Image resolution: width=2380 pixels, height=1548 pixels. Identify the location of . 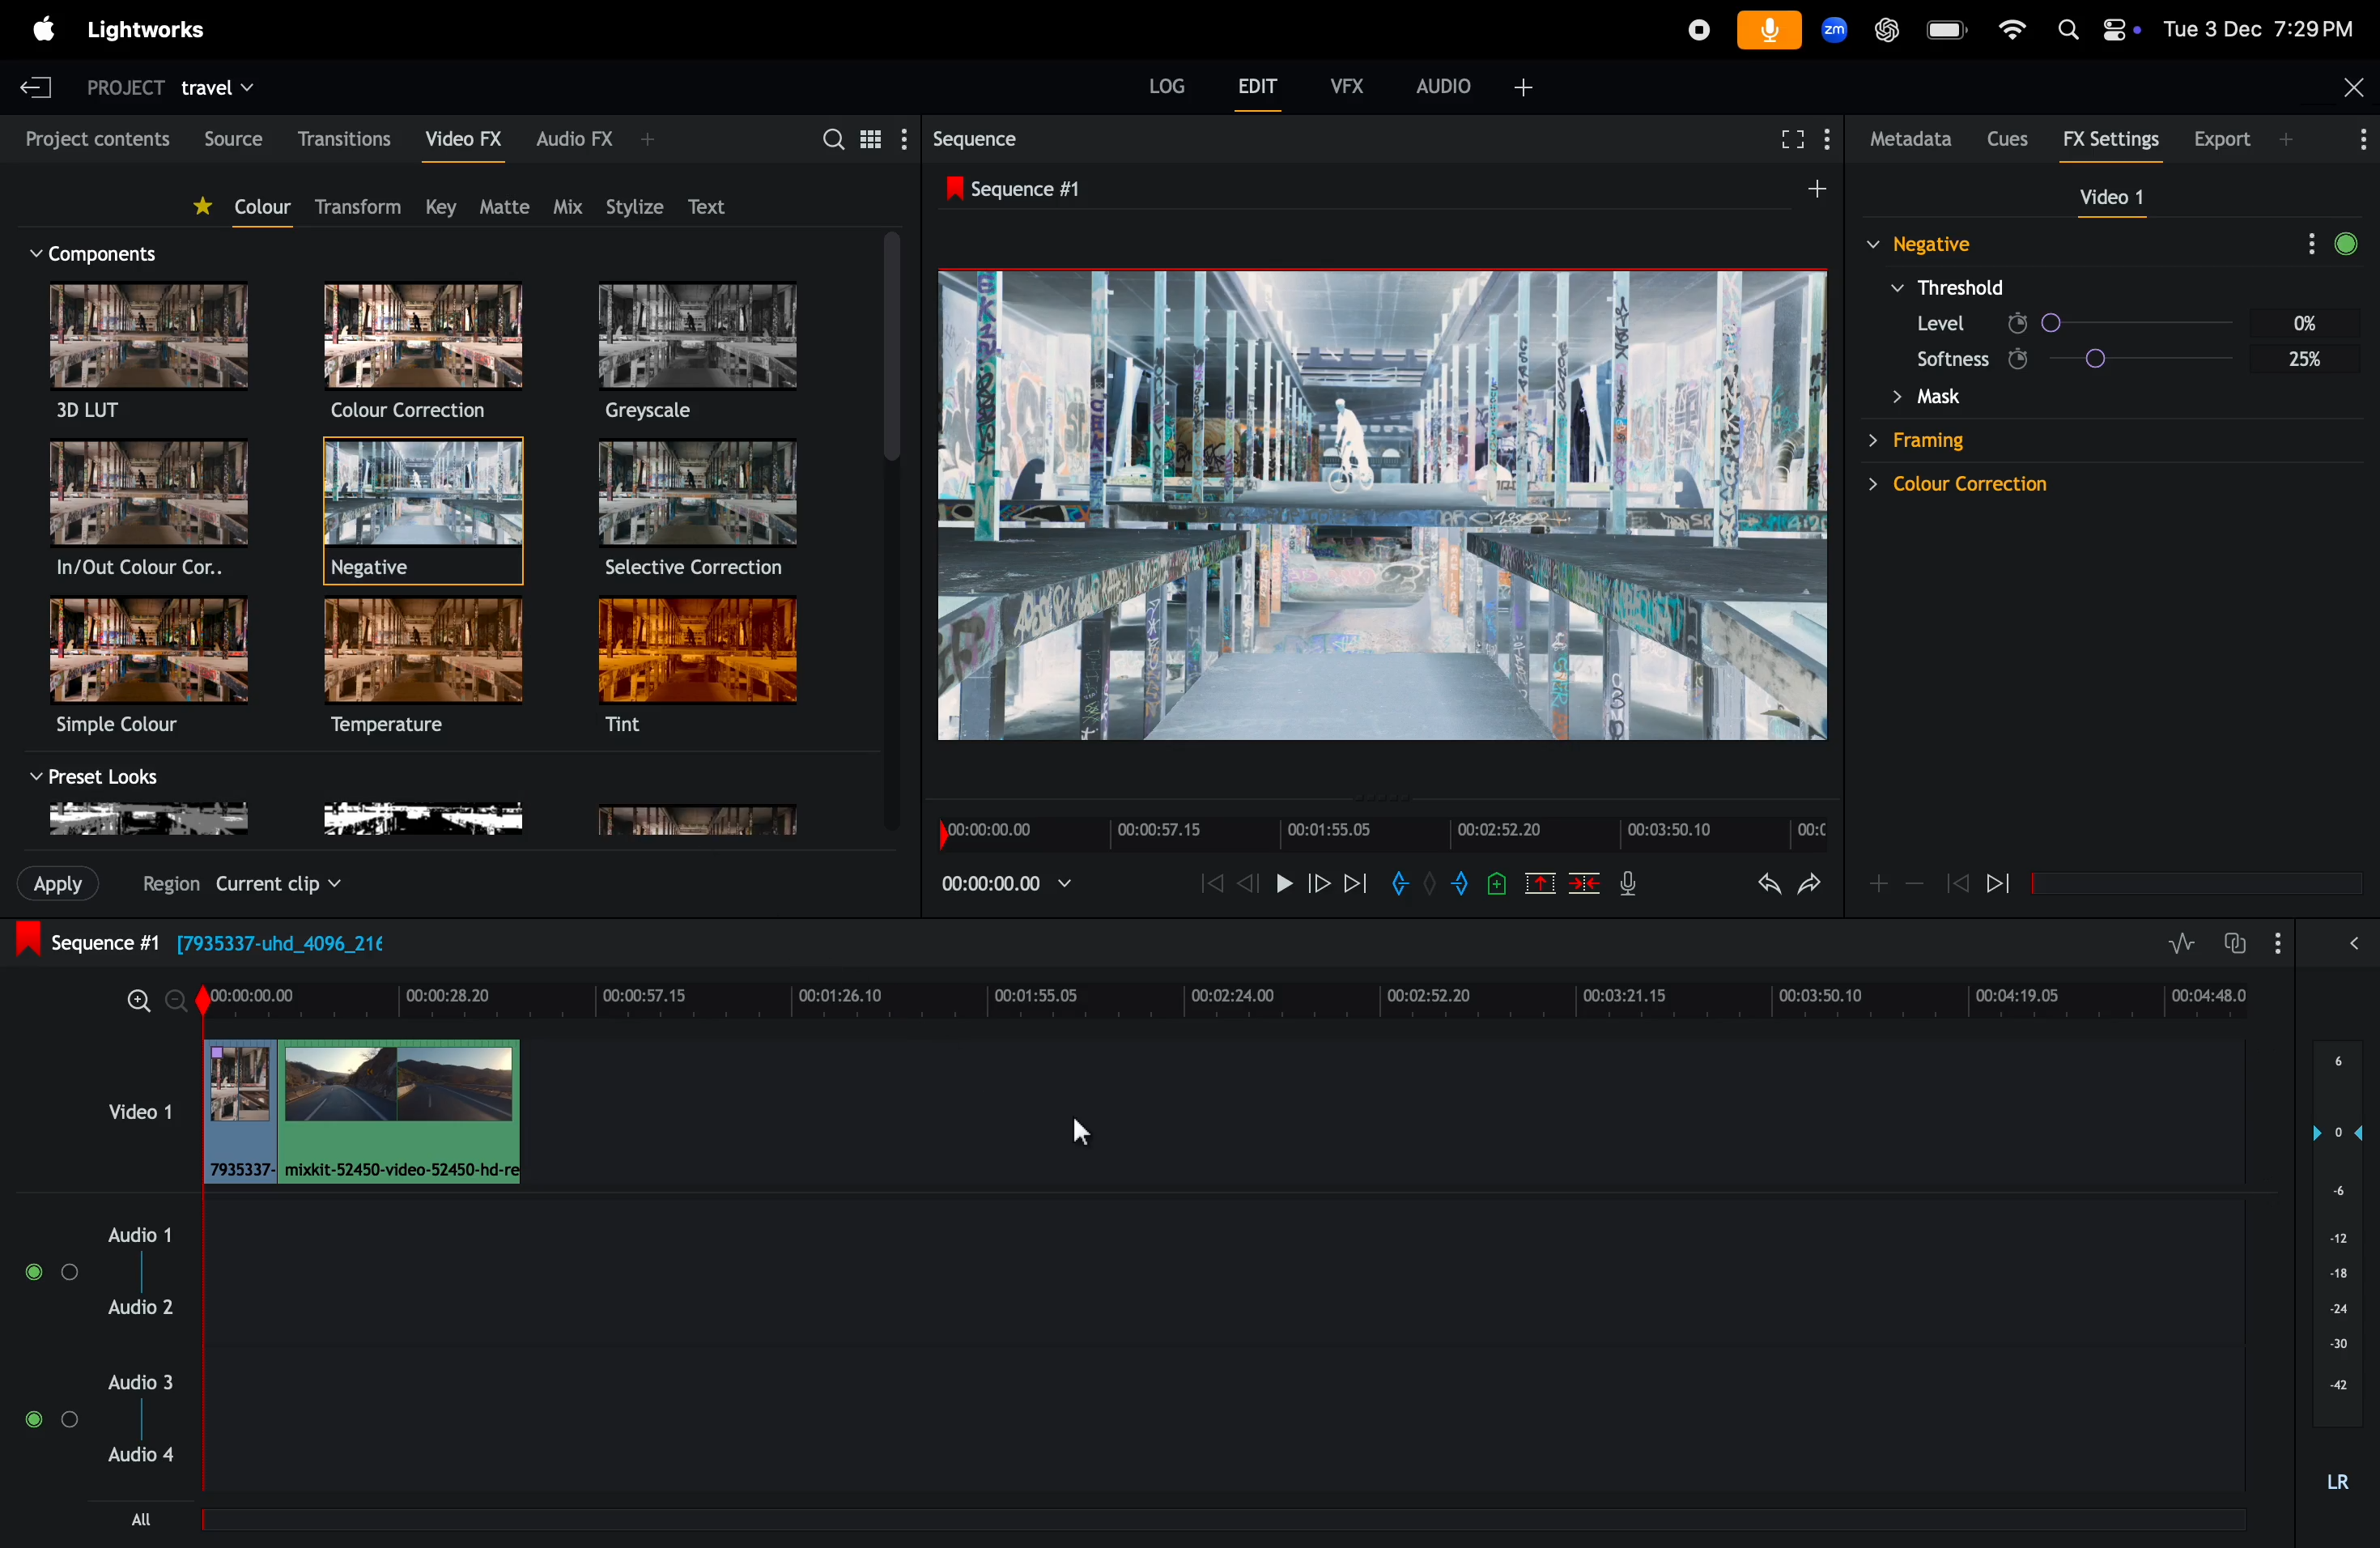
(1947, 327).